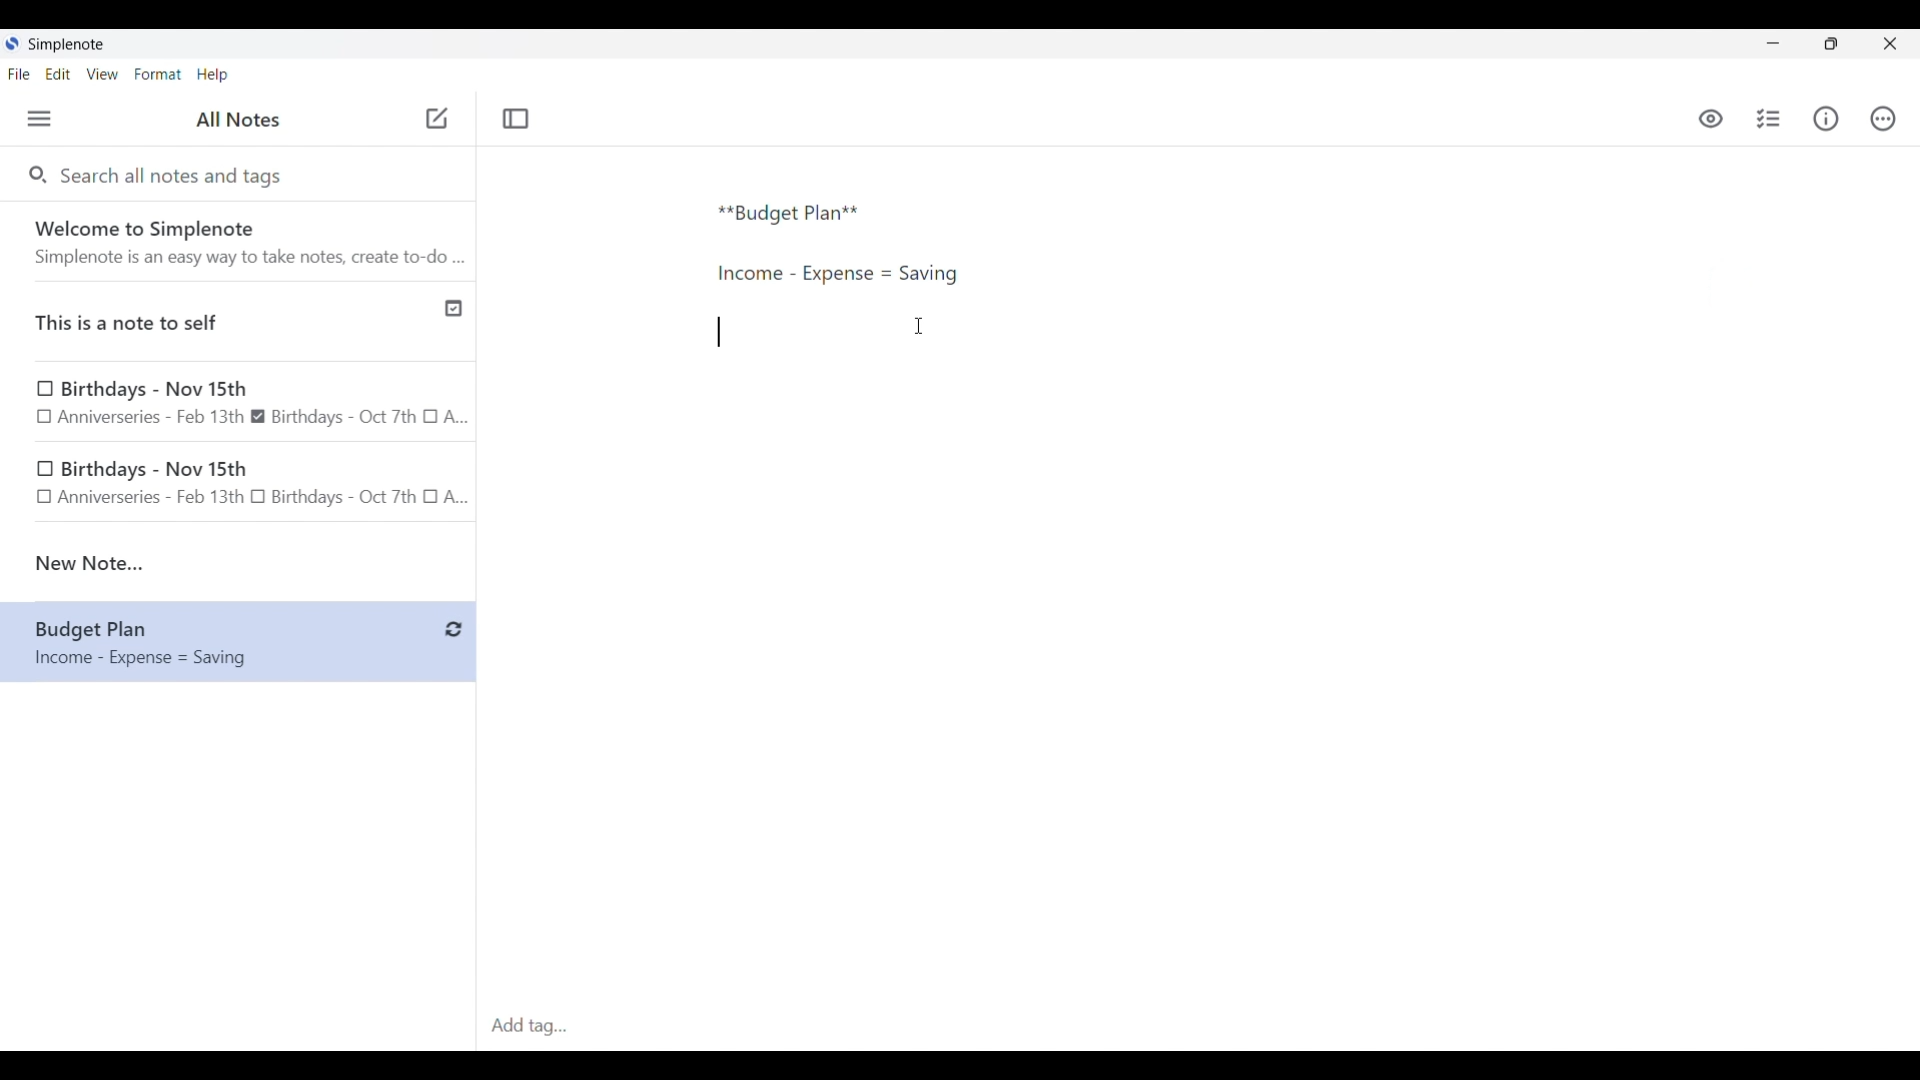  Describe the element at coordinates (1826, 118) in the screenshot. I see `Info` at that location.